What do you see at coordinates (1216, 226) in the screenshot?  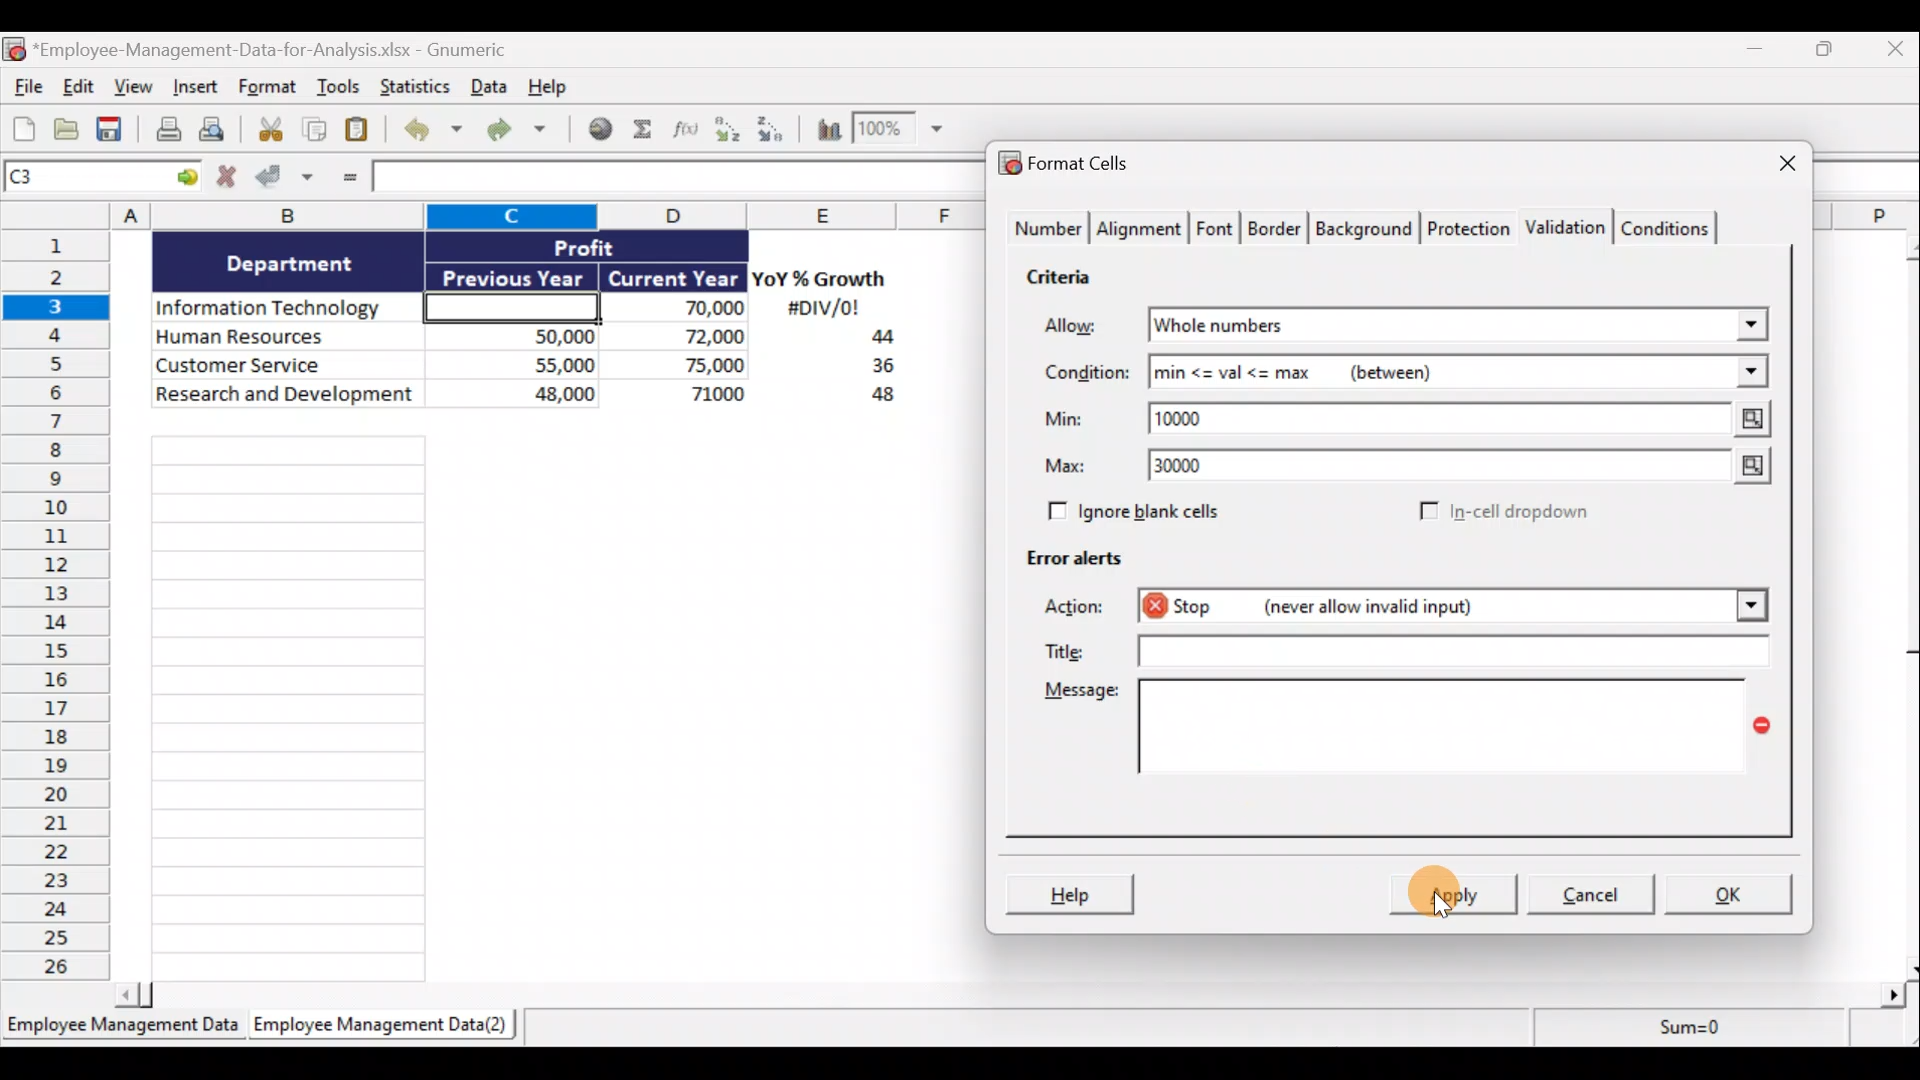 I see `Font` at bounding box center [1216, 226].